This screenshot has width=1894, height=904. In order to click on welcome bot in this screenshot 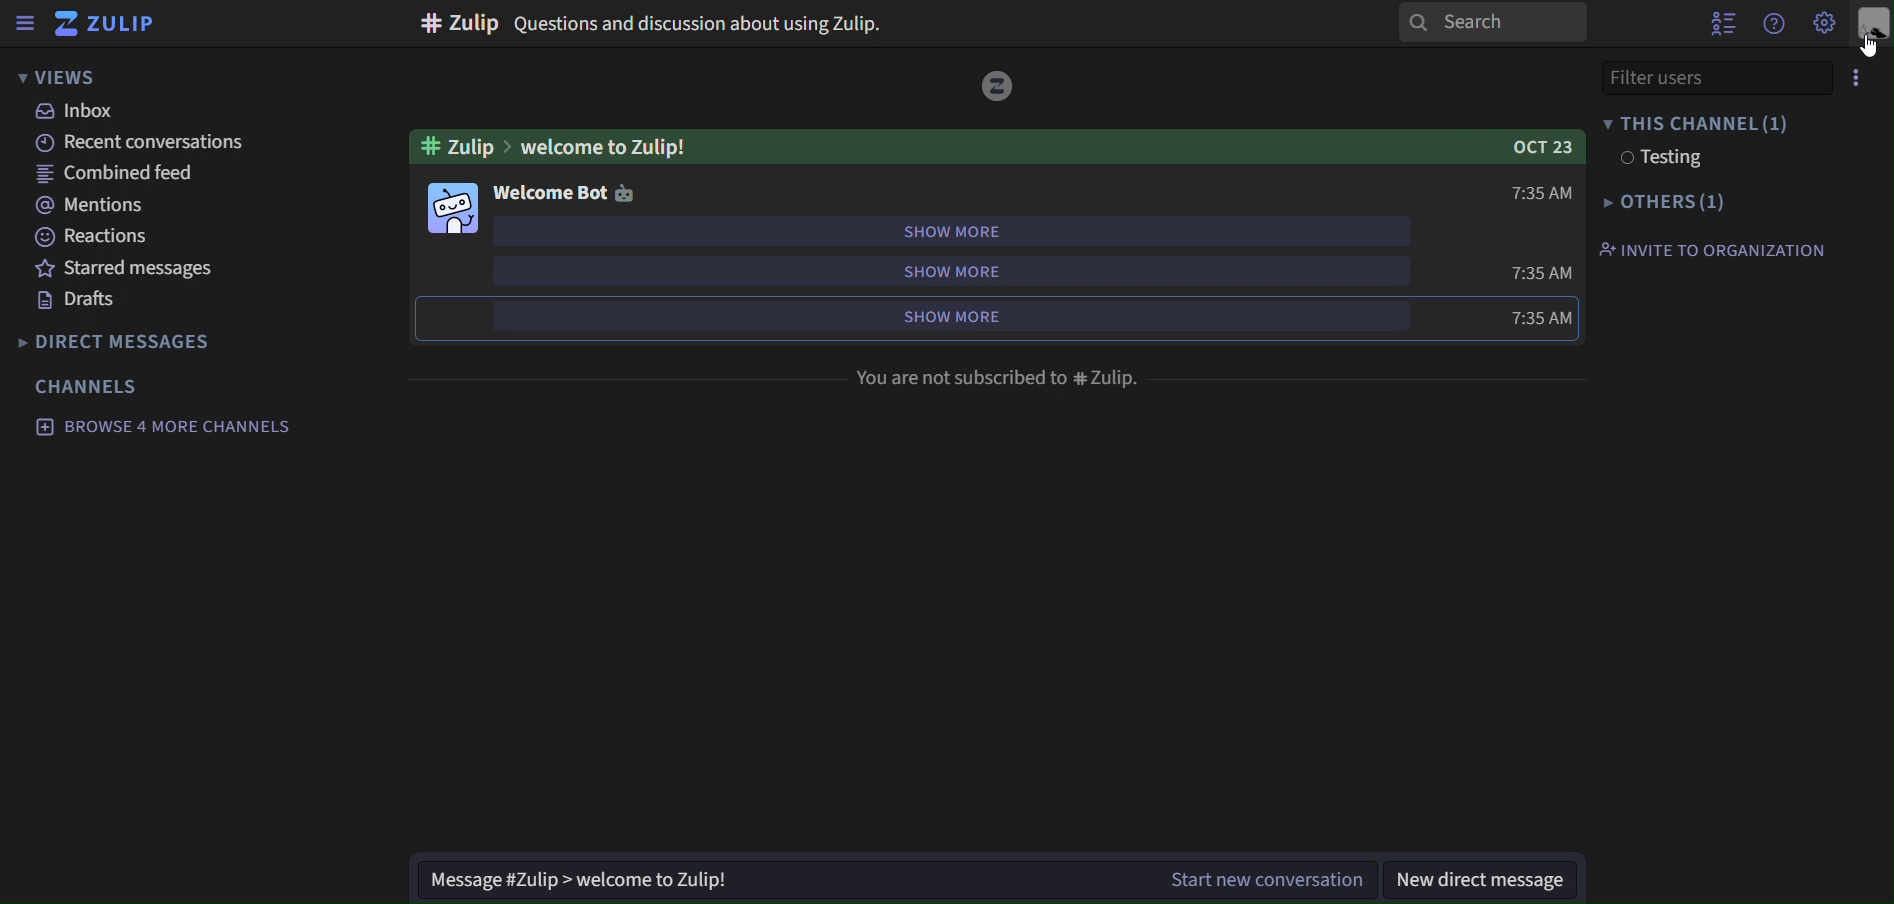, I will do `click(572, 194)`.